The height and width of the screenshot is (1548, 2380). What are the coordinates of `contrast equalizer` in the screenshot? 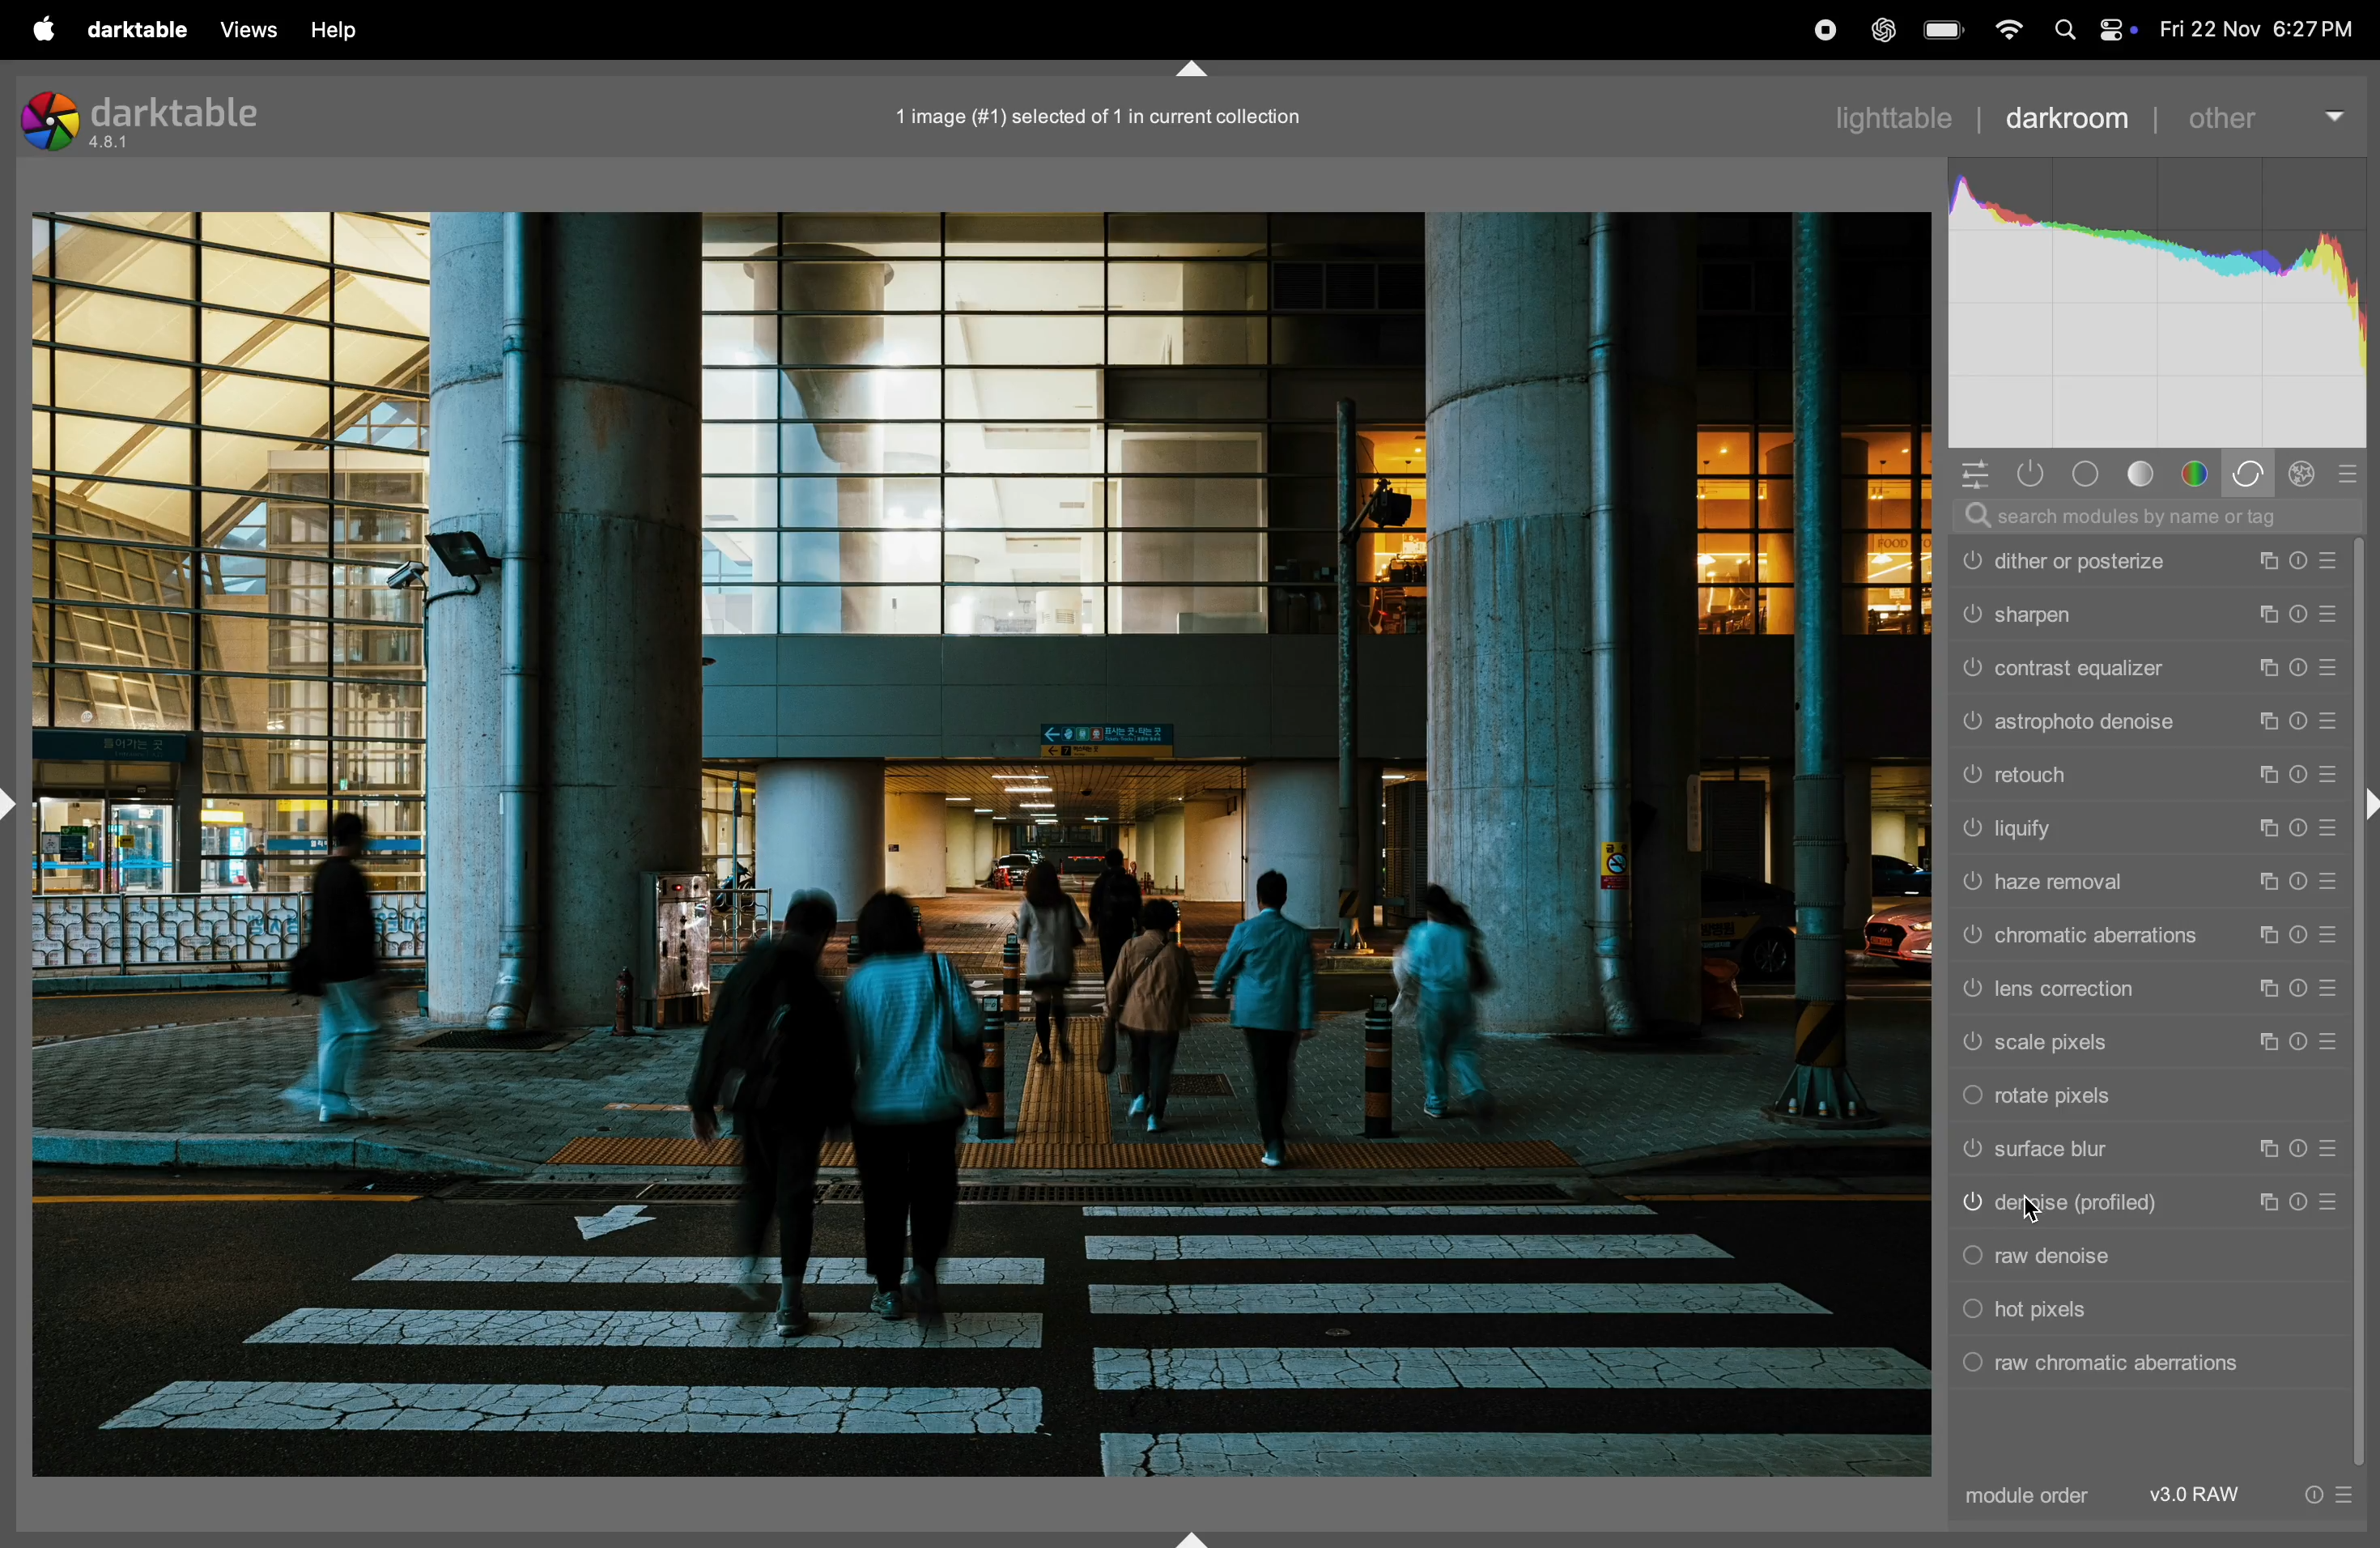 It's located at (2147, 667).